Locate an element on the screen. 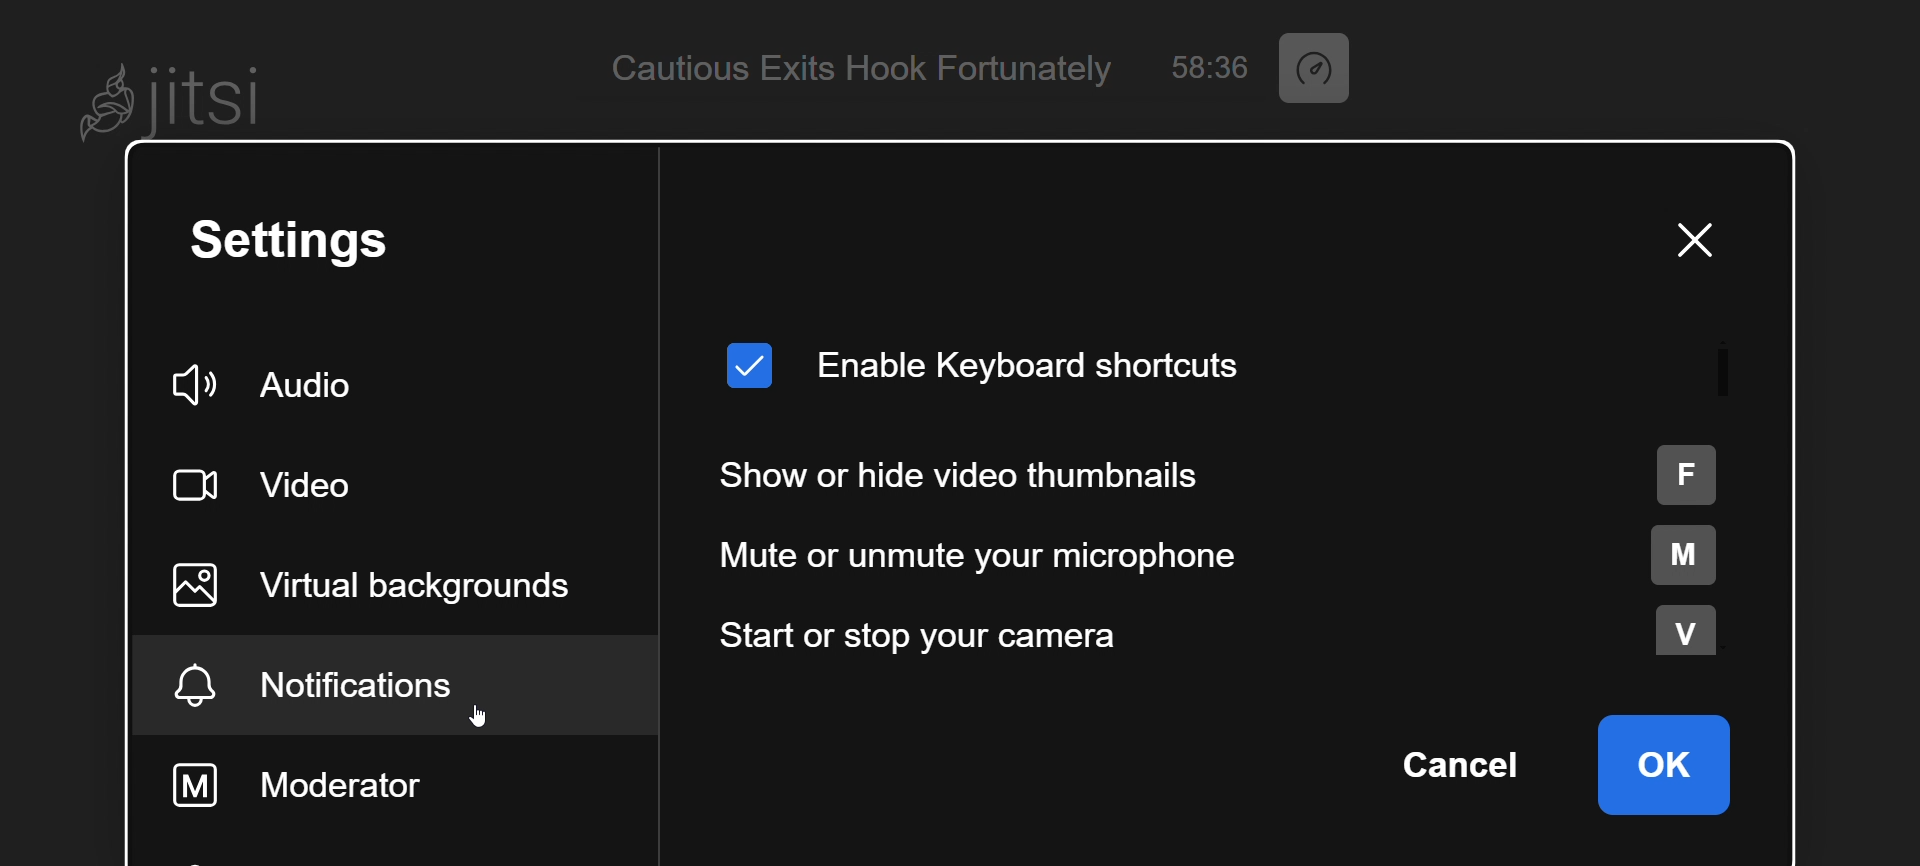 The image size is (1920, 866). moderator is located at coordinates (331, 786).